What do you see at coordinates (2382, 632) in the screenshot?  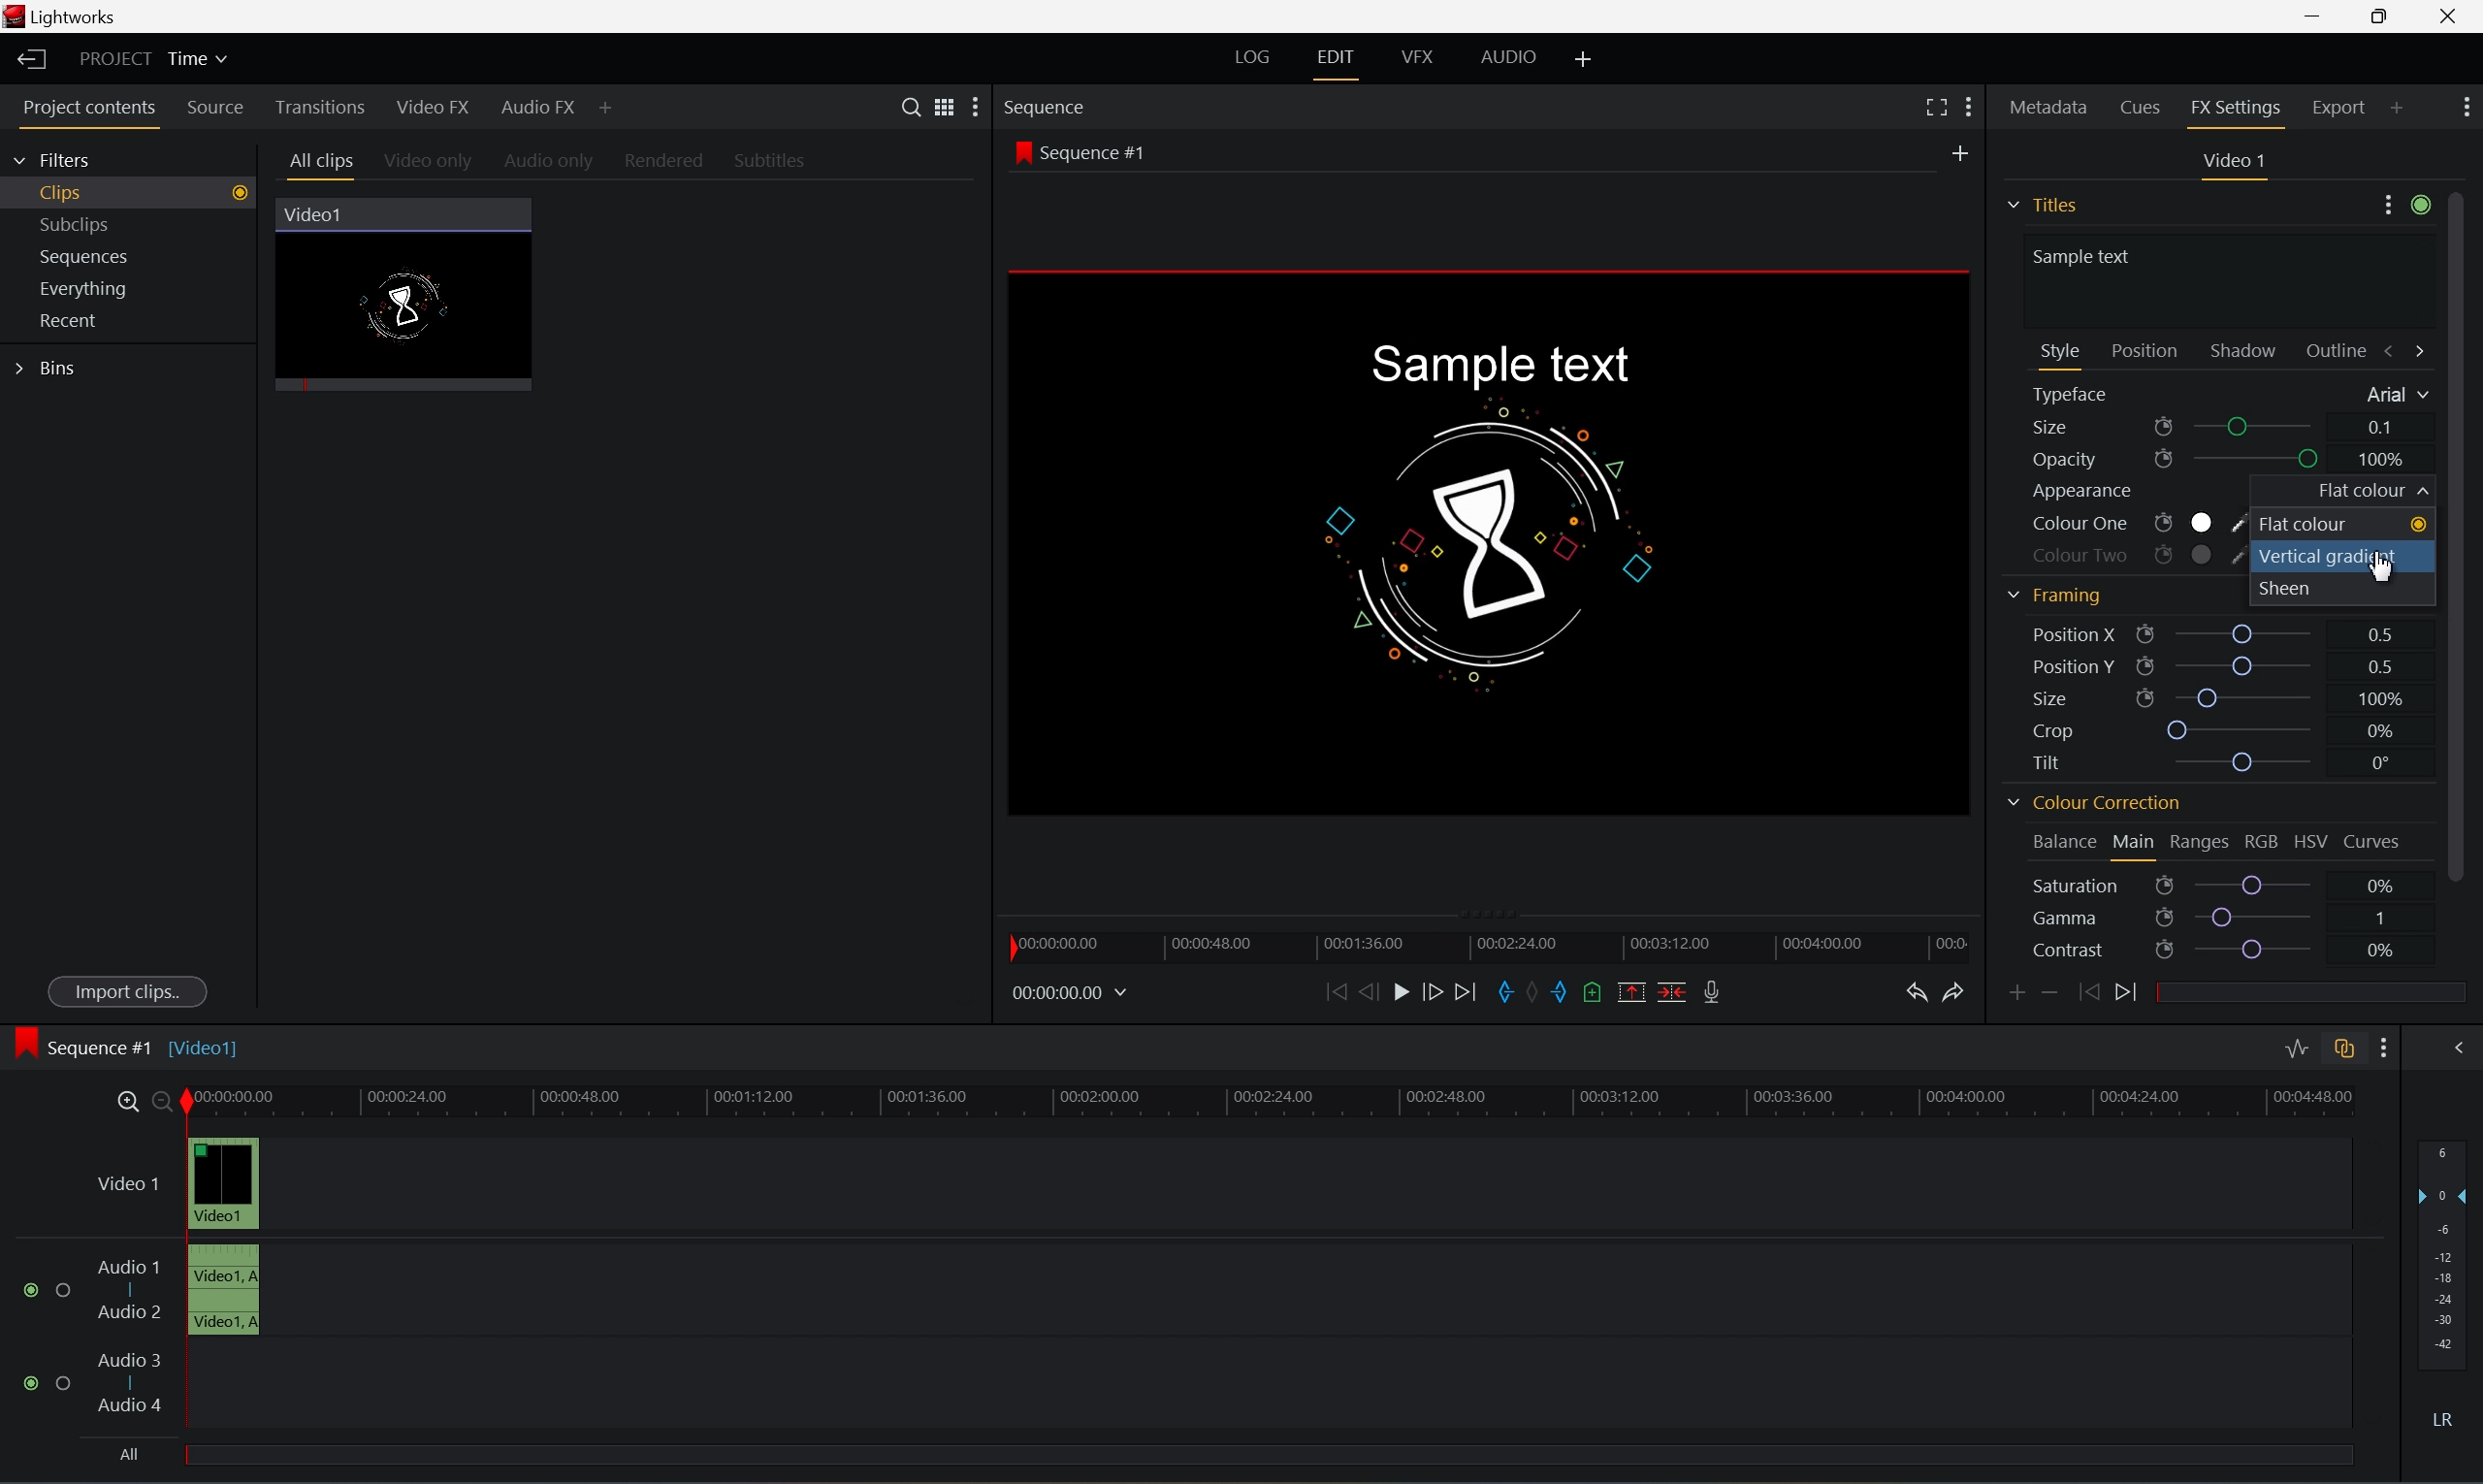 I see `0.5` at bounding box center [2382, 632].